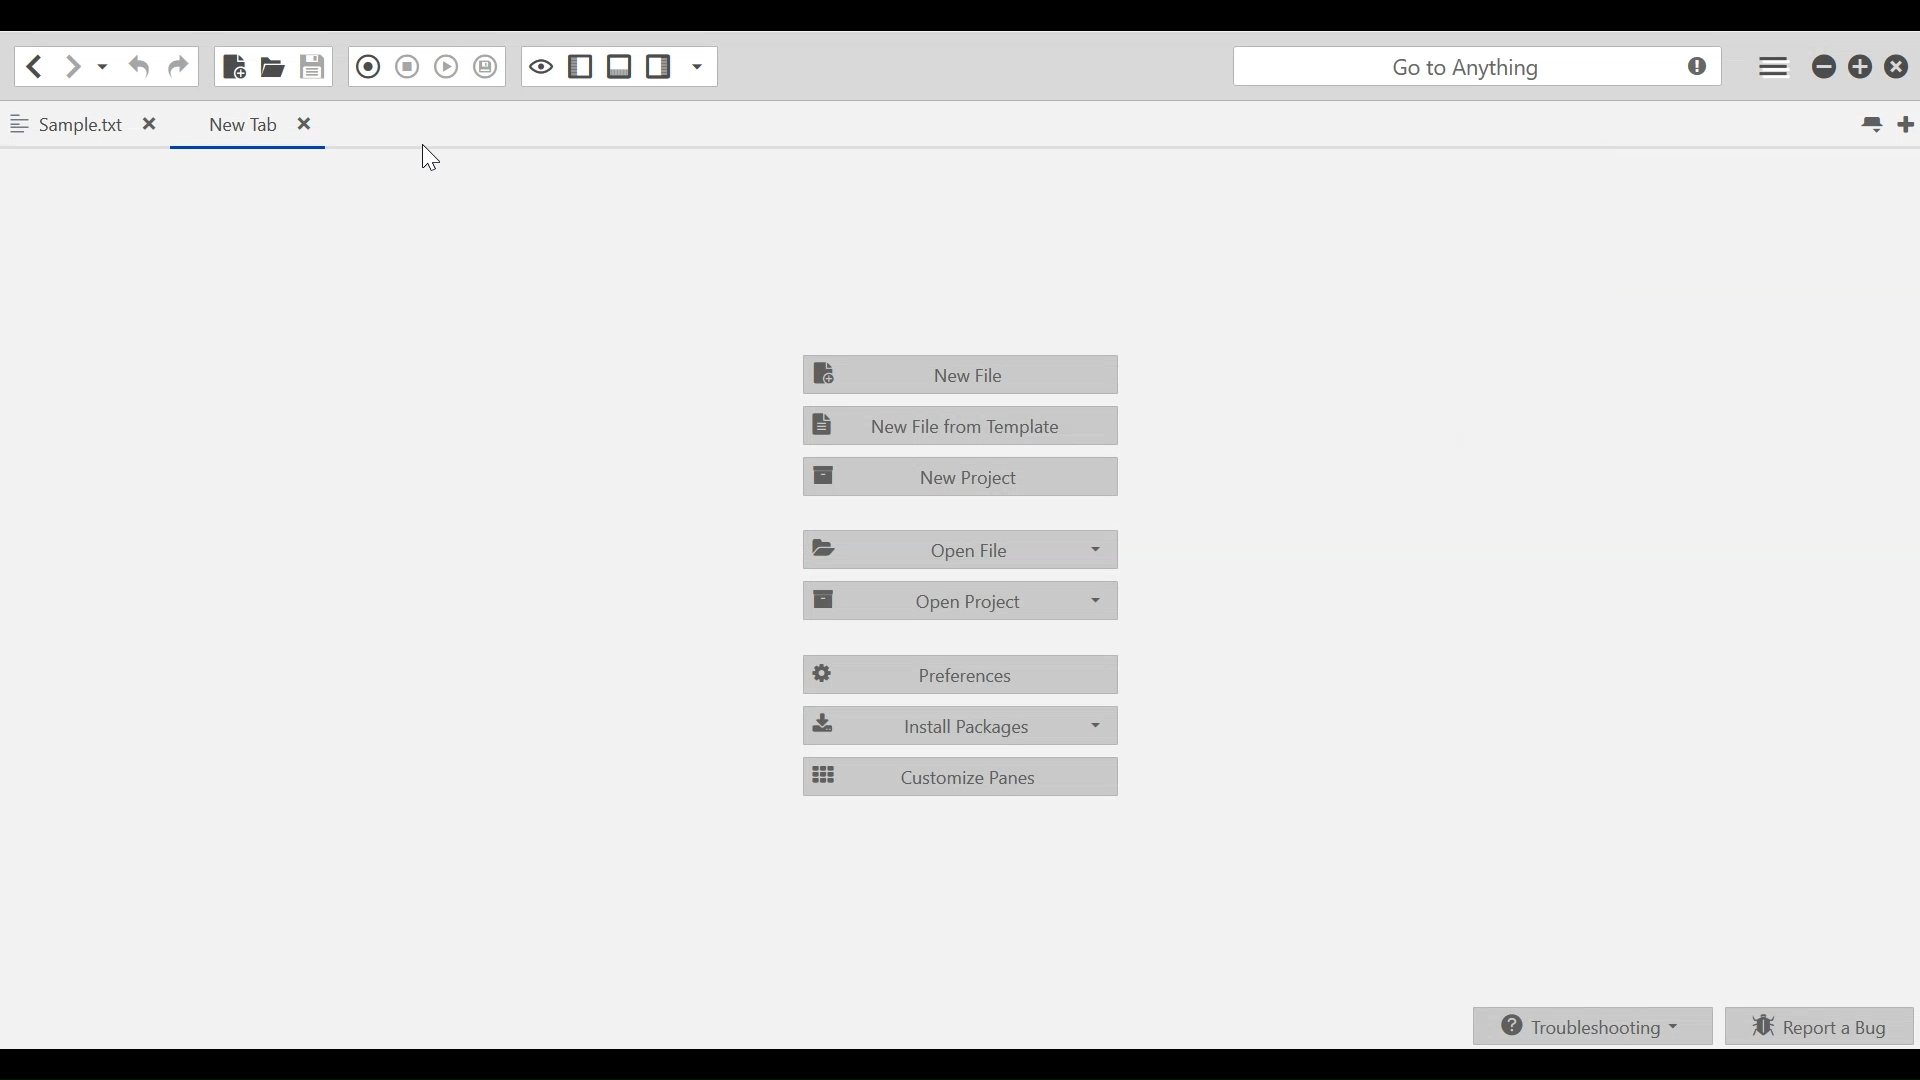 This screenshot has height=1080, width=1920. Describe the element at coordinates (406, 69) in the screenshot. I see `Stop Recording in Macro` at that location.